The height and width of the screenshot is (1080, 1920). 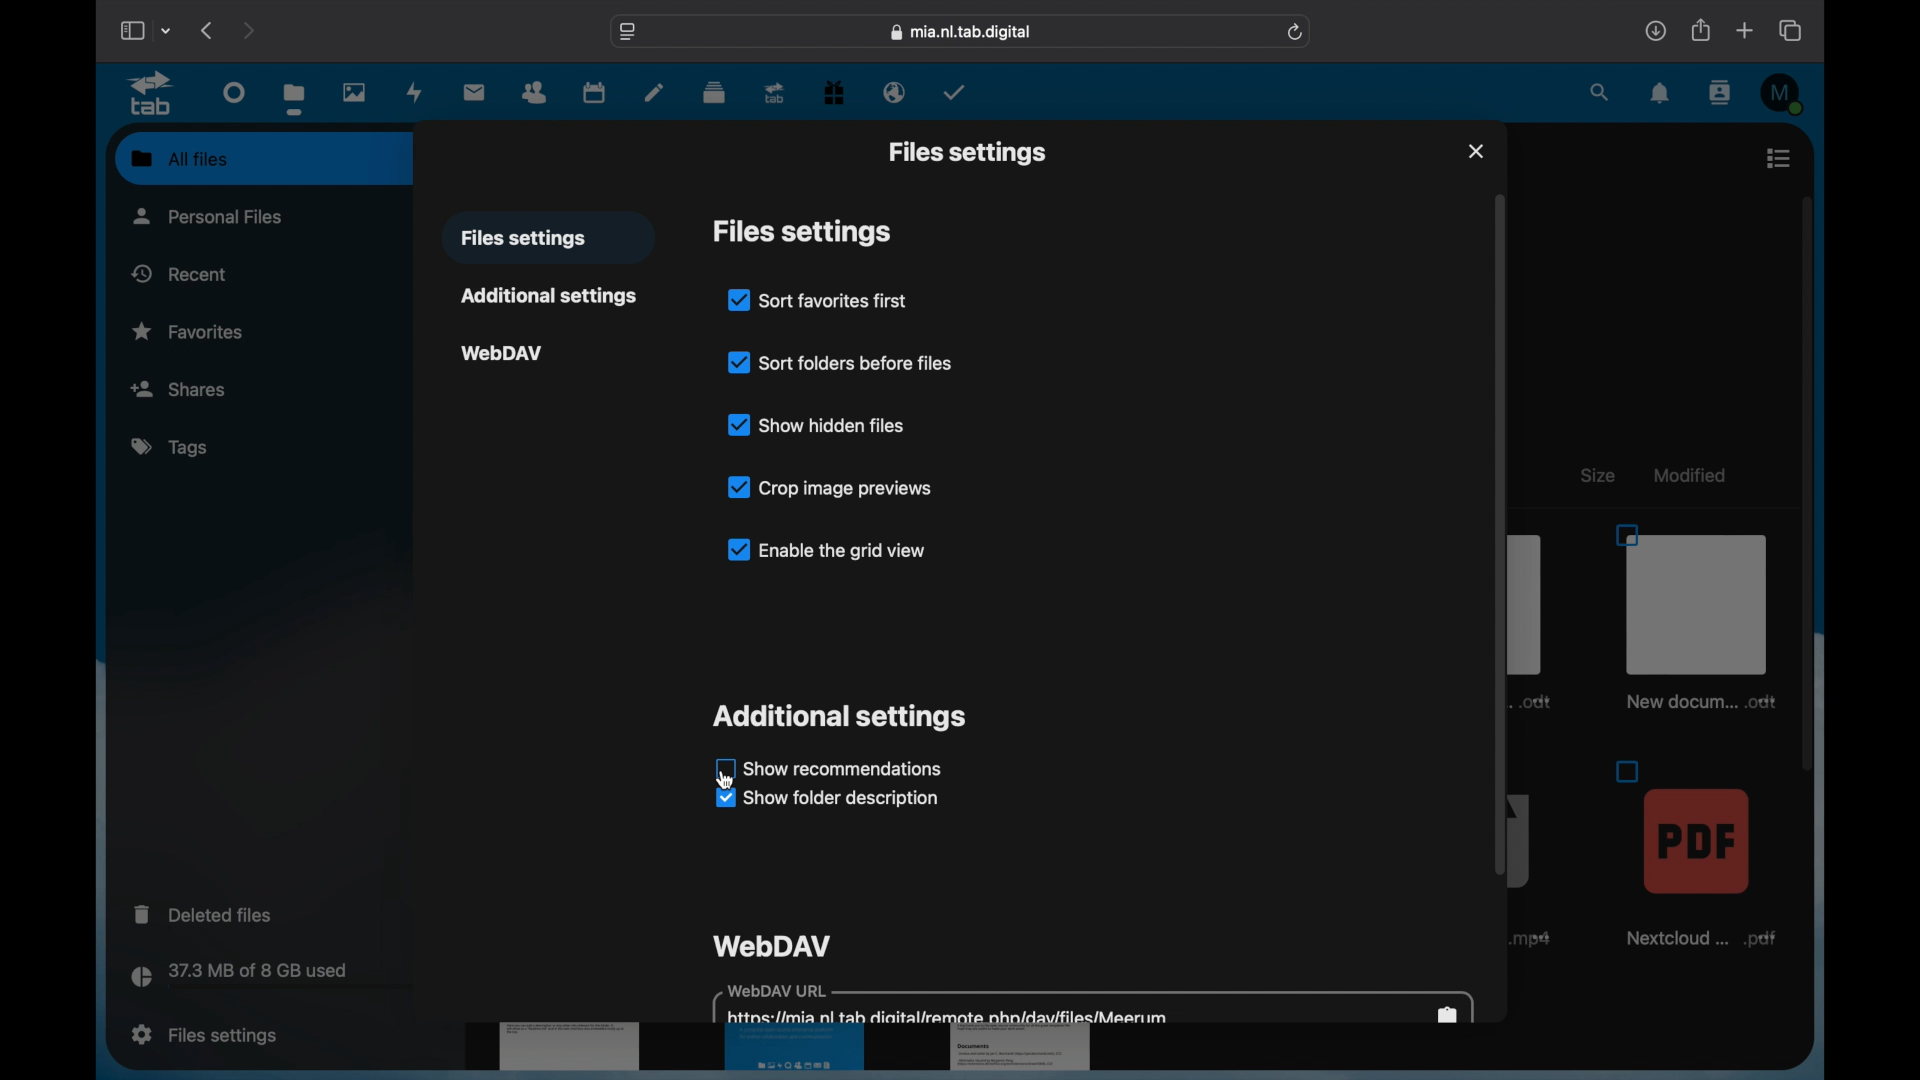 I want to click on free trial, so click(x=834, y=94).